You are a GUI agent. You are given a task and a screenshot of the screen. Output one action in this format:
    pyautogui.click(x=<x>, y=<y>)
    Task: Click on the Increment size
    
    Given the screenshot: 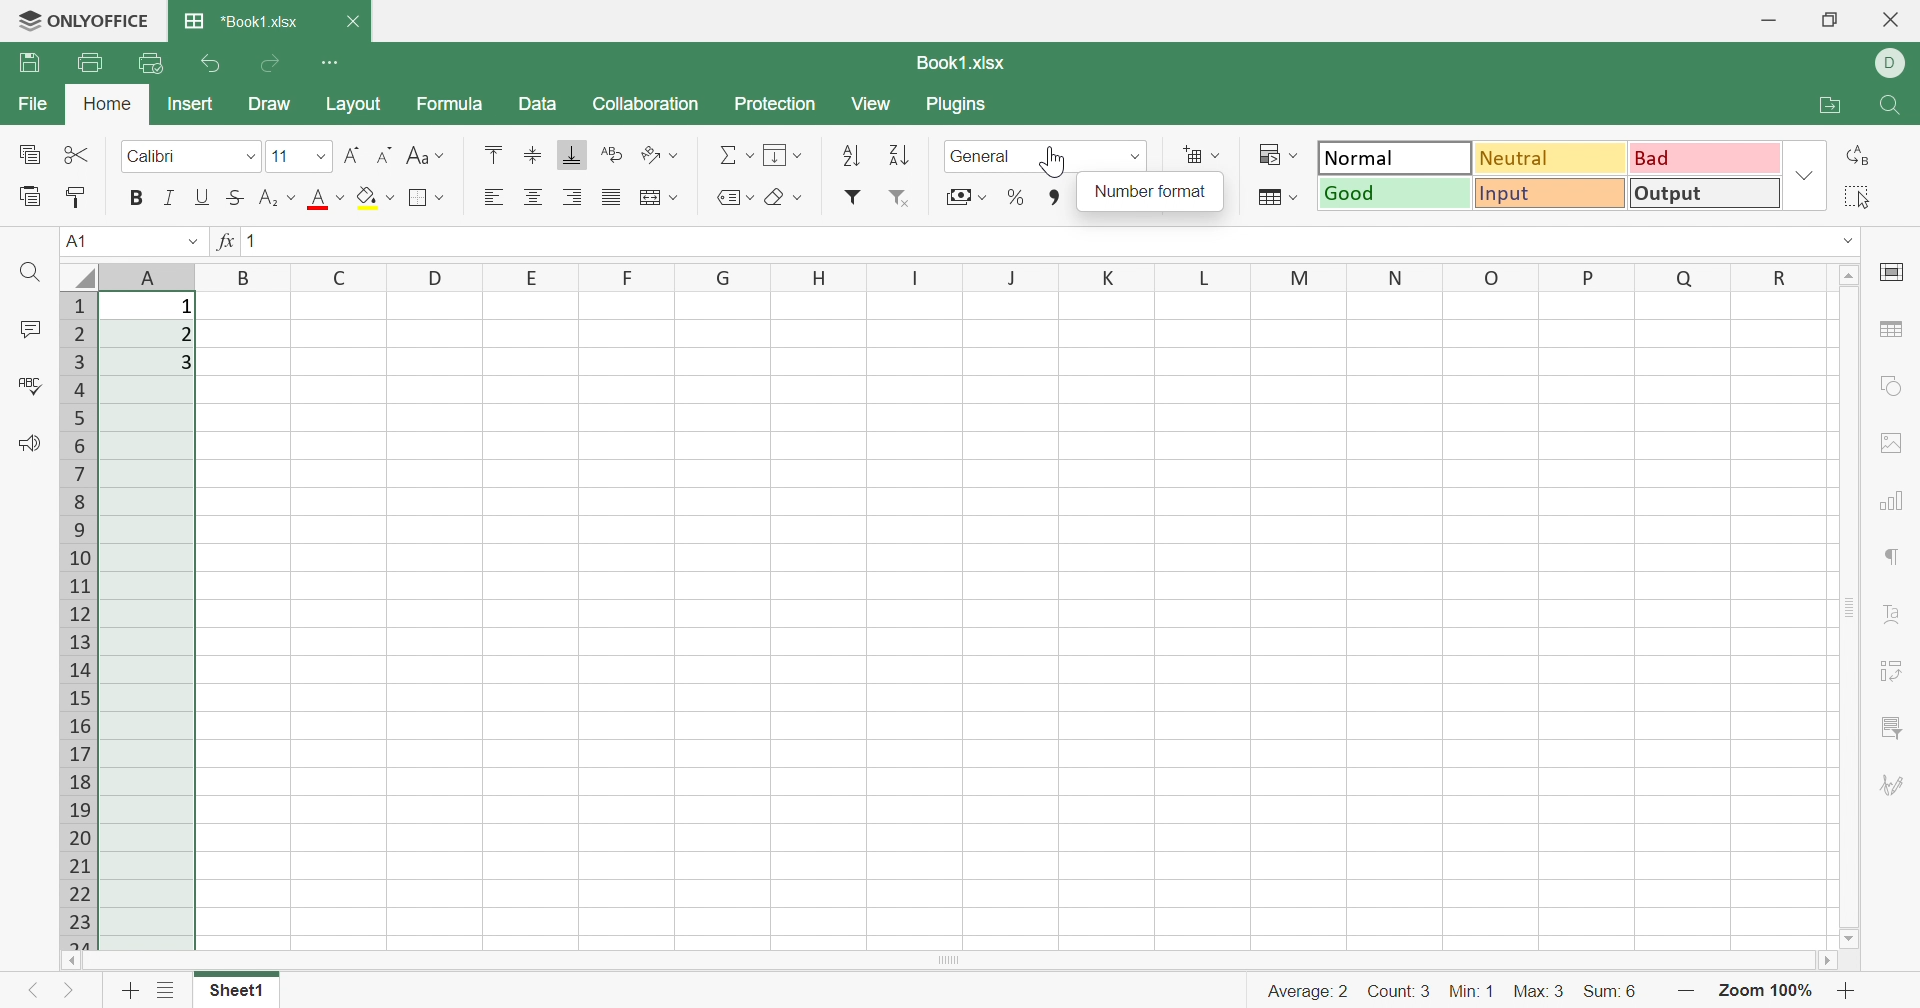 What is the action you would take?
    pyautogui.click(x=352, y=156)
    